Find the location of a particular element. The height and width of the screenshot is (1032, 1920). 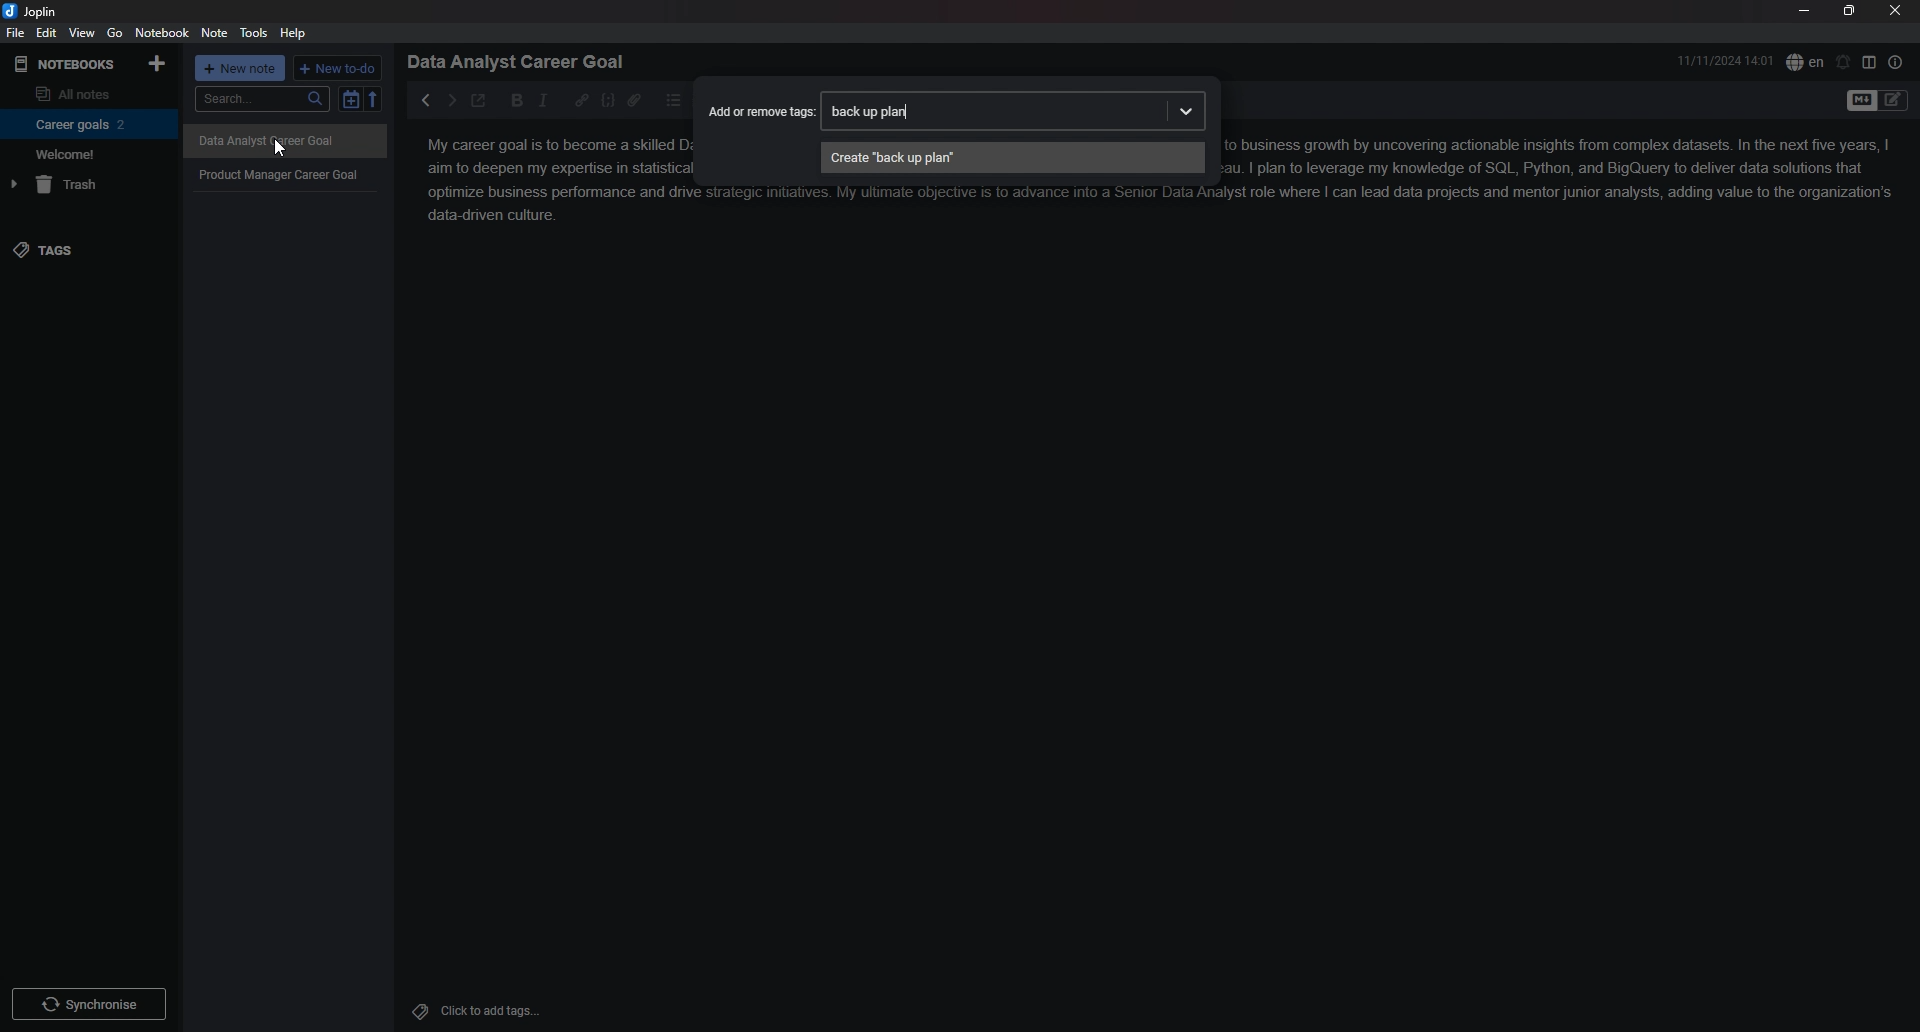

resize is located at coordinates (1850, 10).